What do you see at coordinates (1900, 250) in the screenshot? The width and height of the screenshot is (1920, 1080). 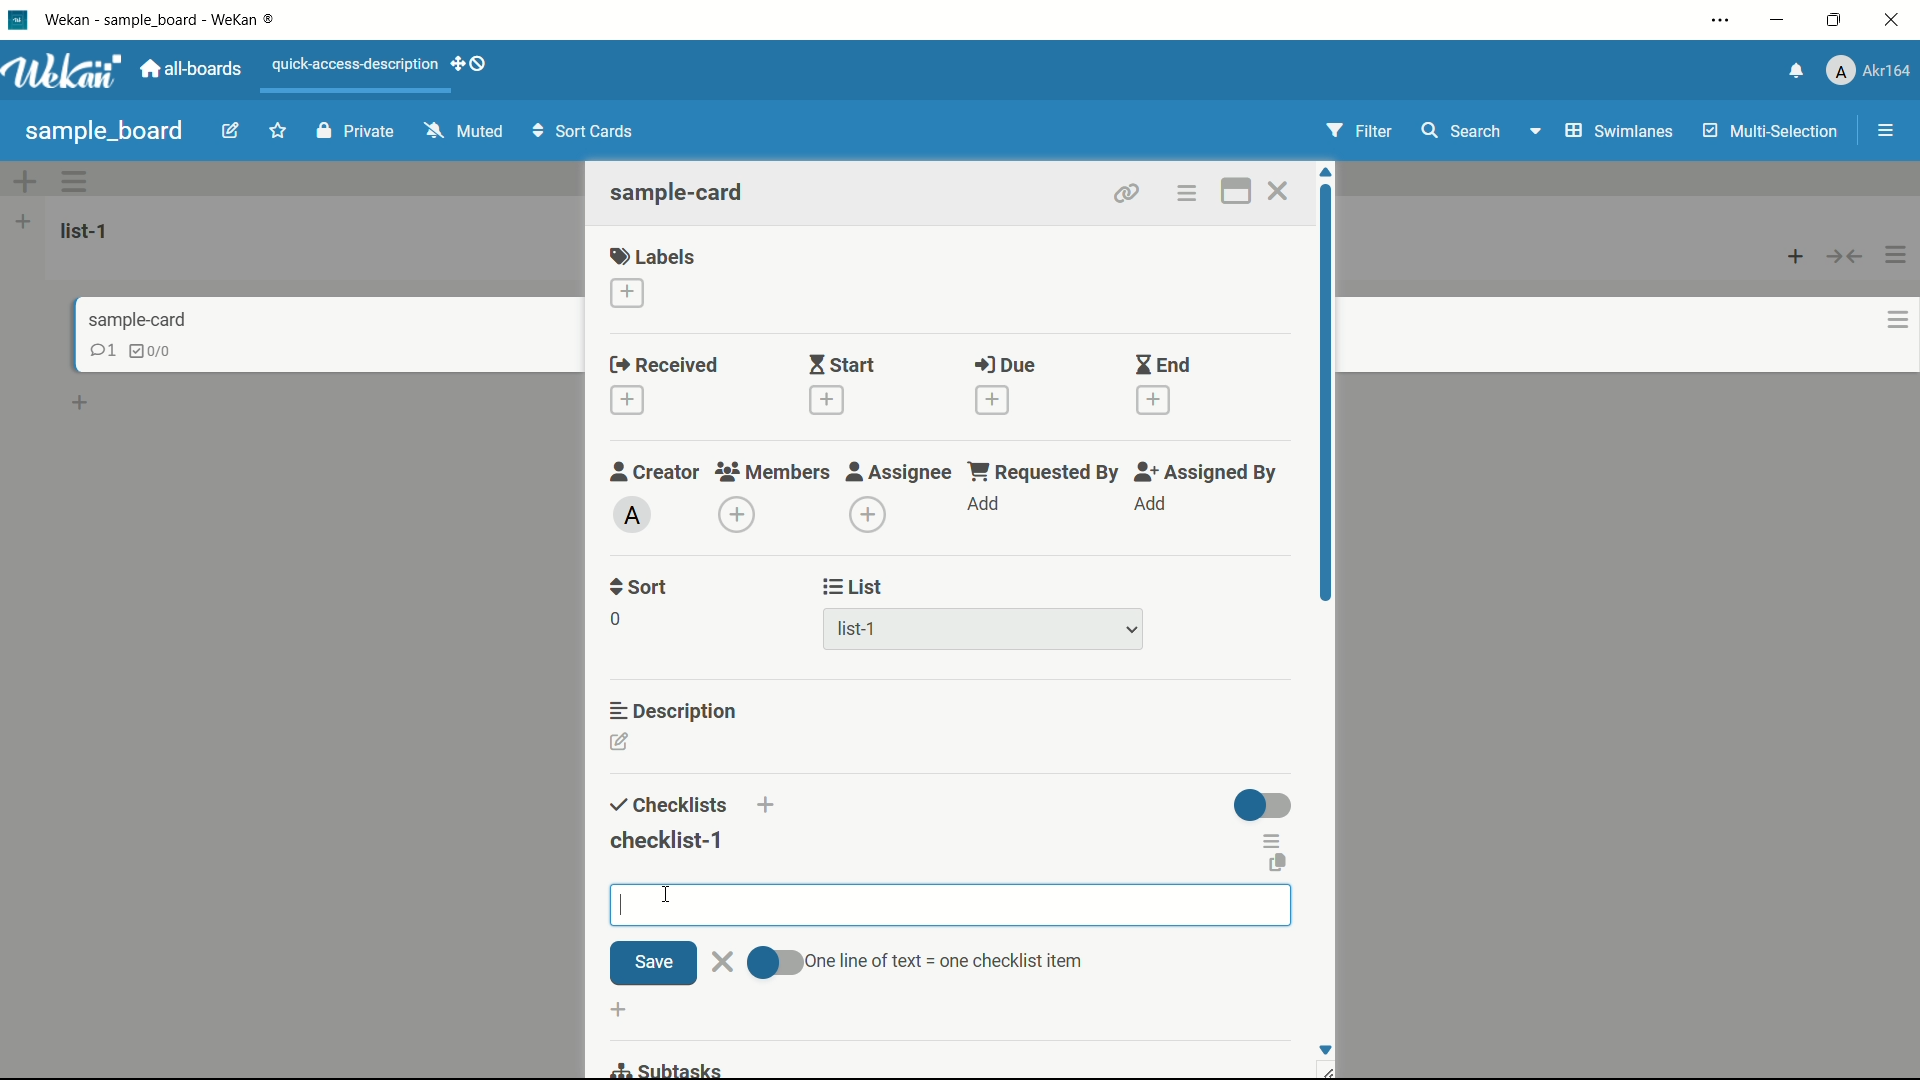 I see `options` at bounding box center [1900, 250].